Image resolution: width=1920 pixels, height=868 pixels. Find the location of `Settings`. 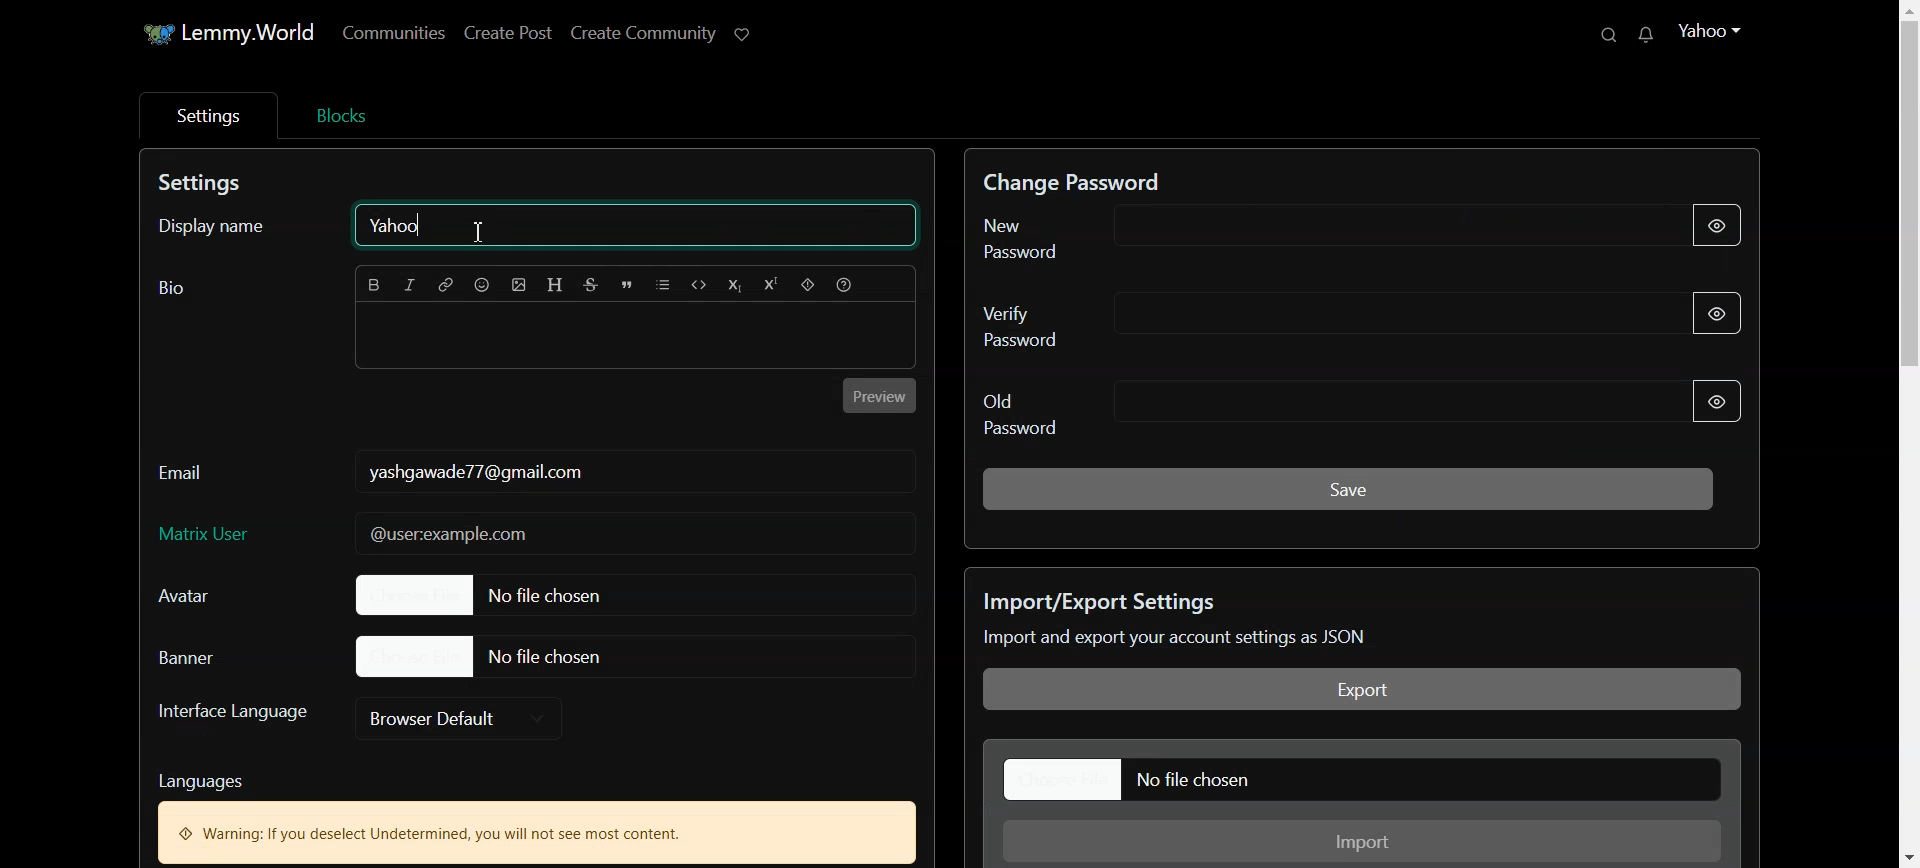

Settings is located at coordinates (206, 115).